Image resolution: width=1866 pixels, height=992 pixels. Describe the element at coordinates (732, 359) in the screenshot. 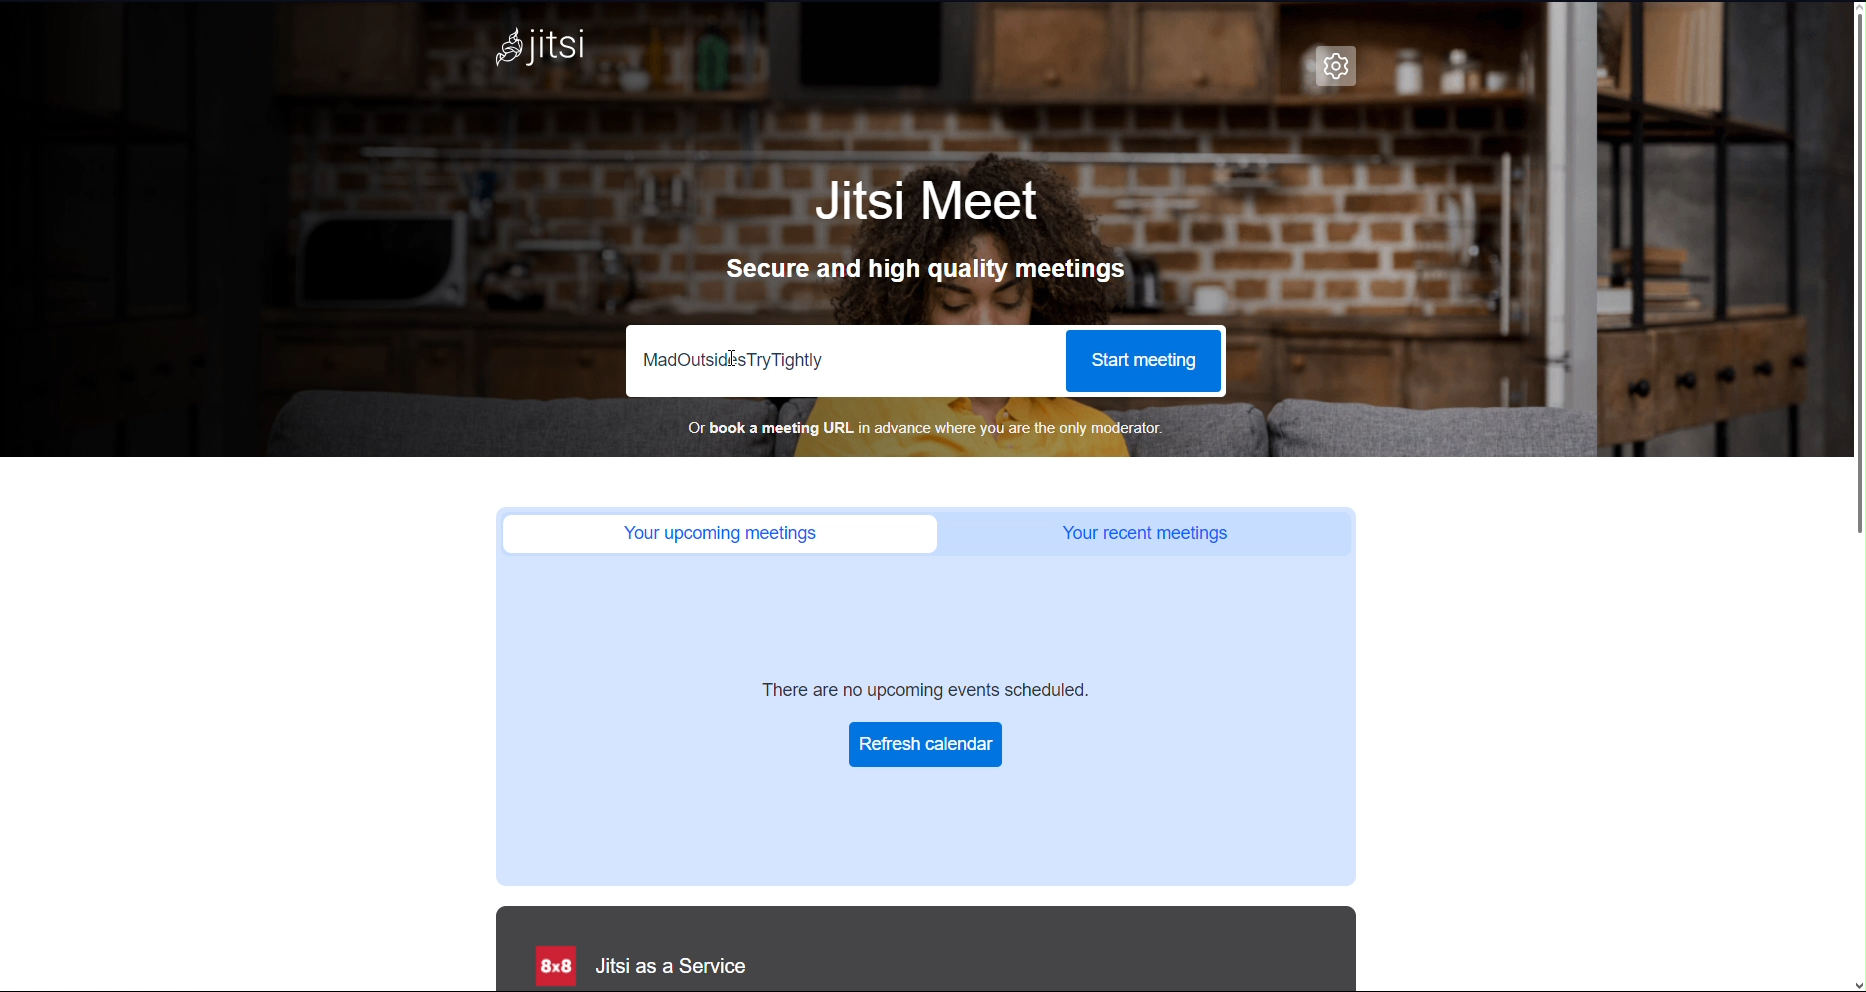

I see `Cursor` at that location.